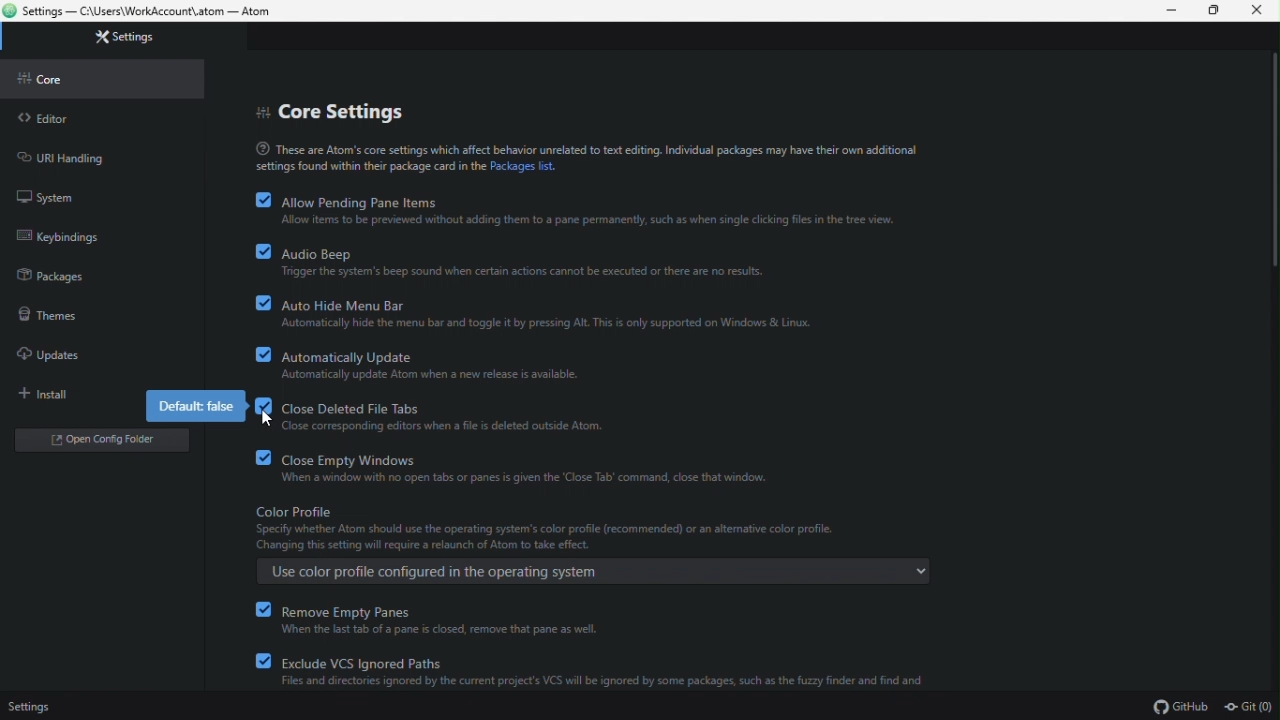 This screenshot has width=1280, height=720. What do you see at coordinates (265, 202) in the screenshot?
I see `checkbox` at bounding box center [265, 202].